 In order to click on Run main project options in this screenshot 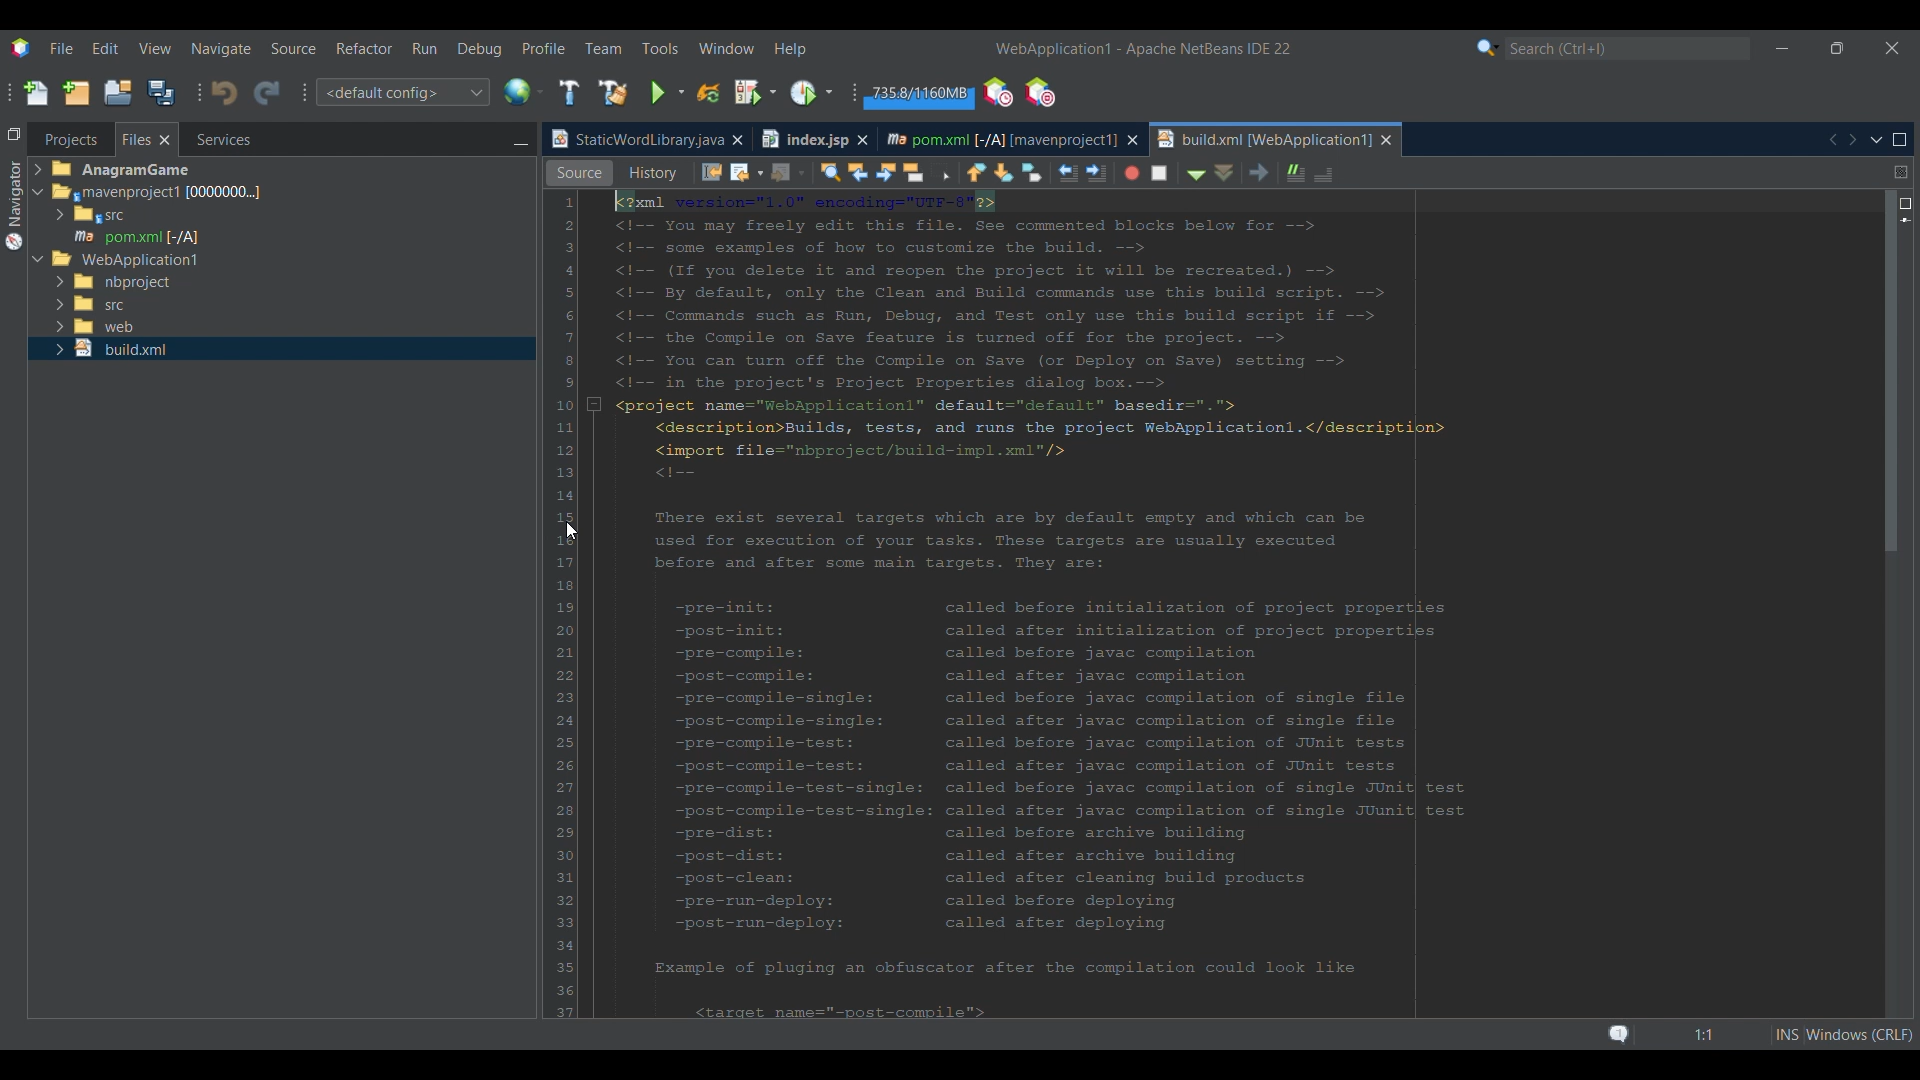, I will do `click(668, 93)`.